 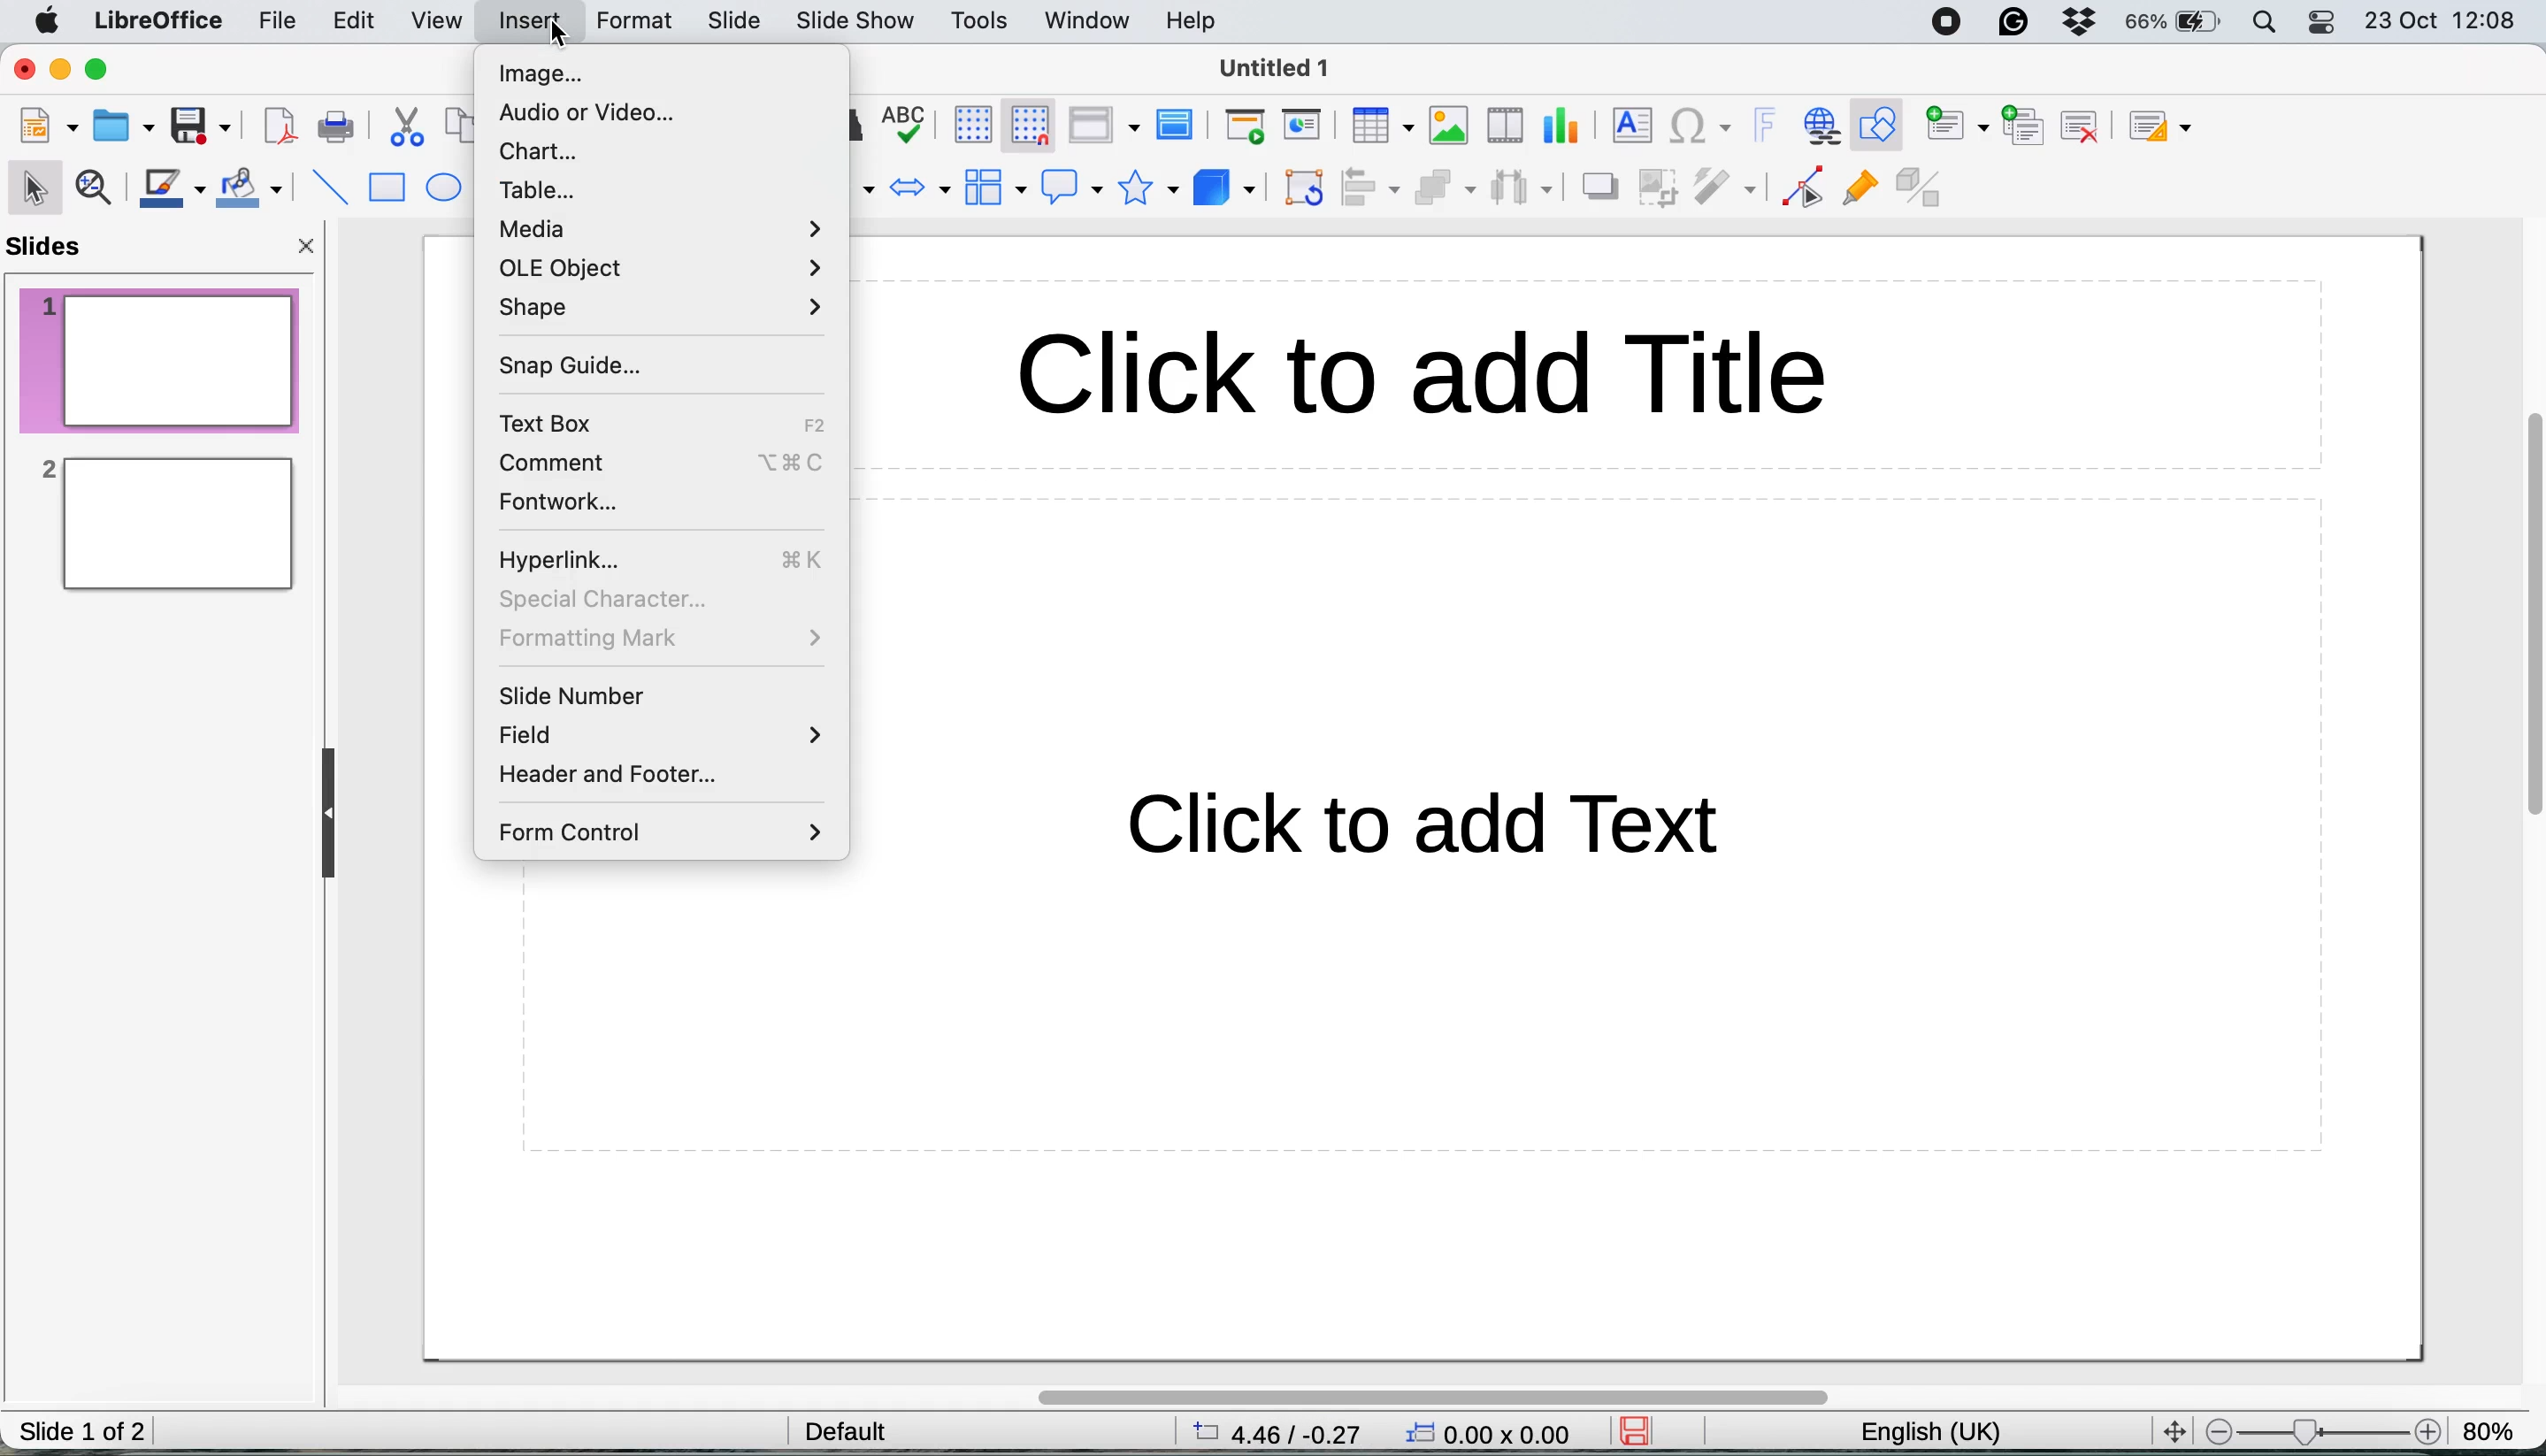 I want to click on special character, so click(x=602, y=599).